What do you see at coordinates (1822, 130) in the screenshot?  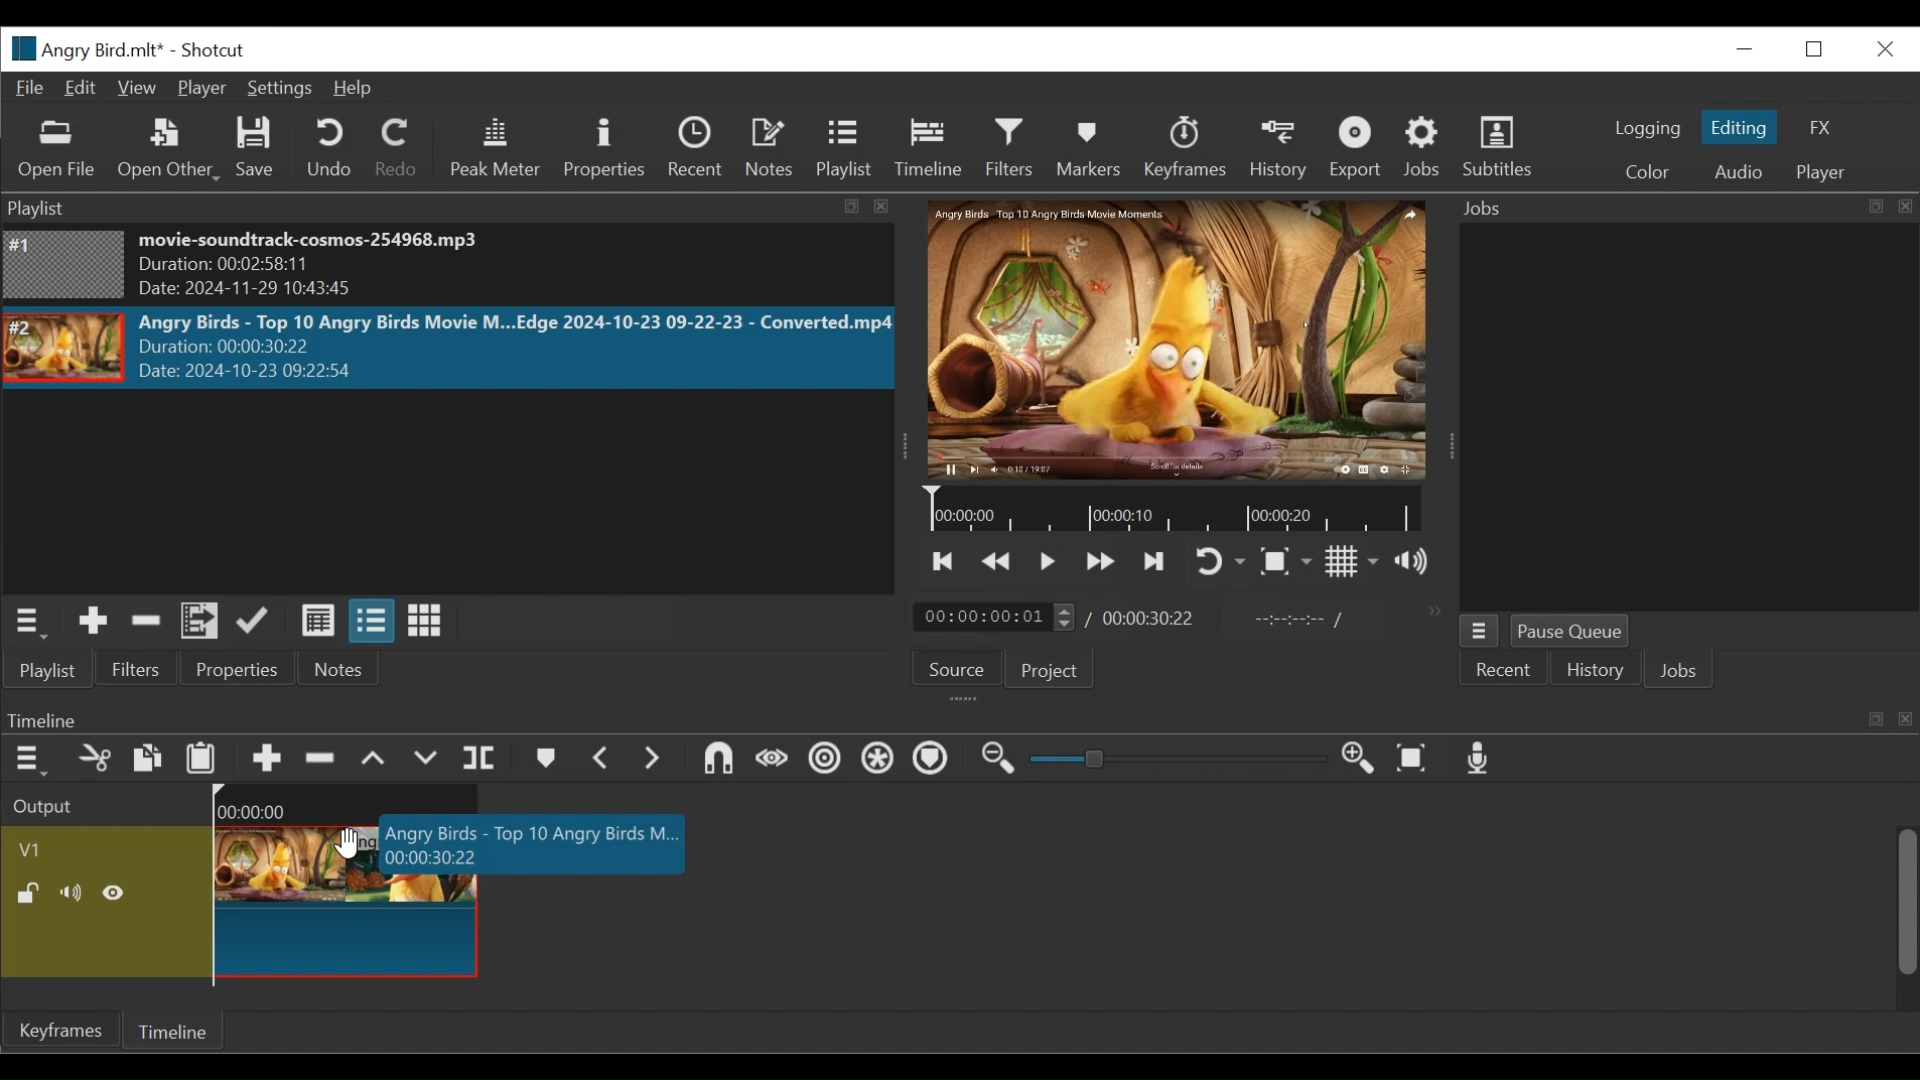 I see `FX` at bounding box center [1822, 130].